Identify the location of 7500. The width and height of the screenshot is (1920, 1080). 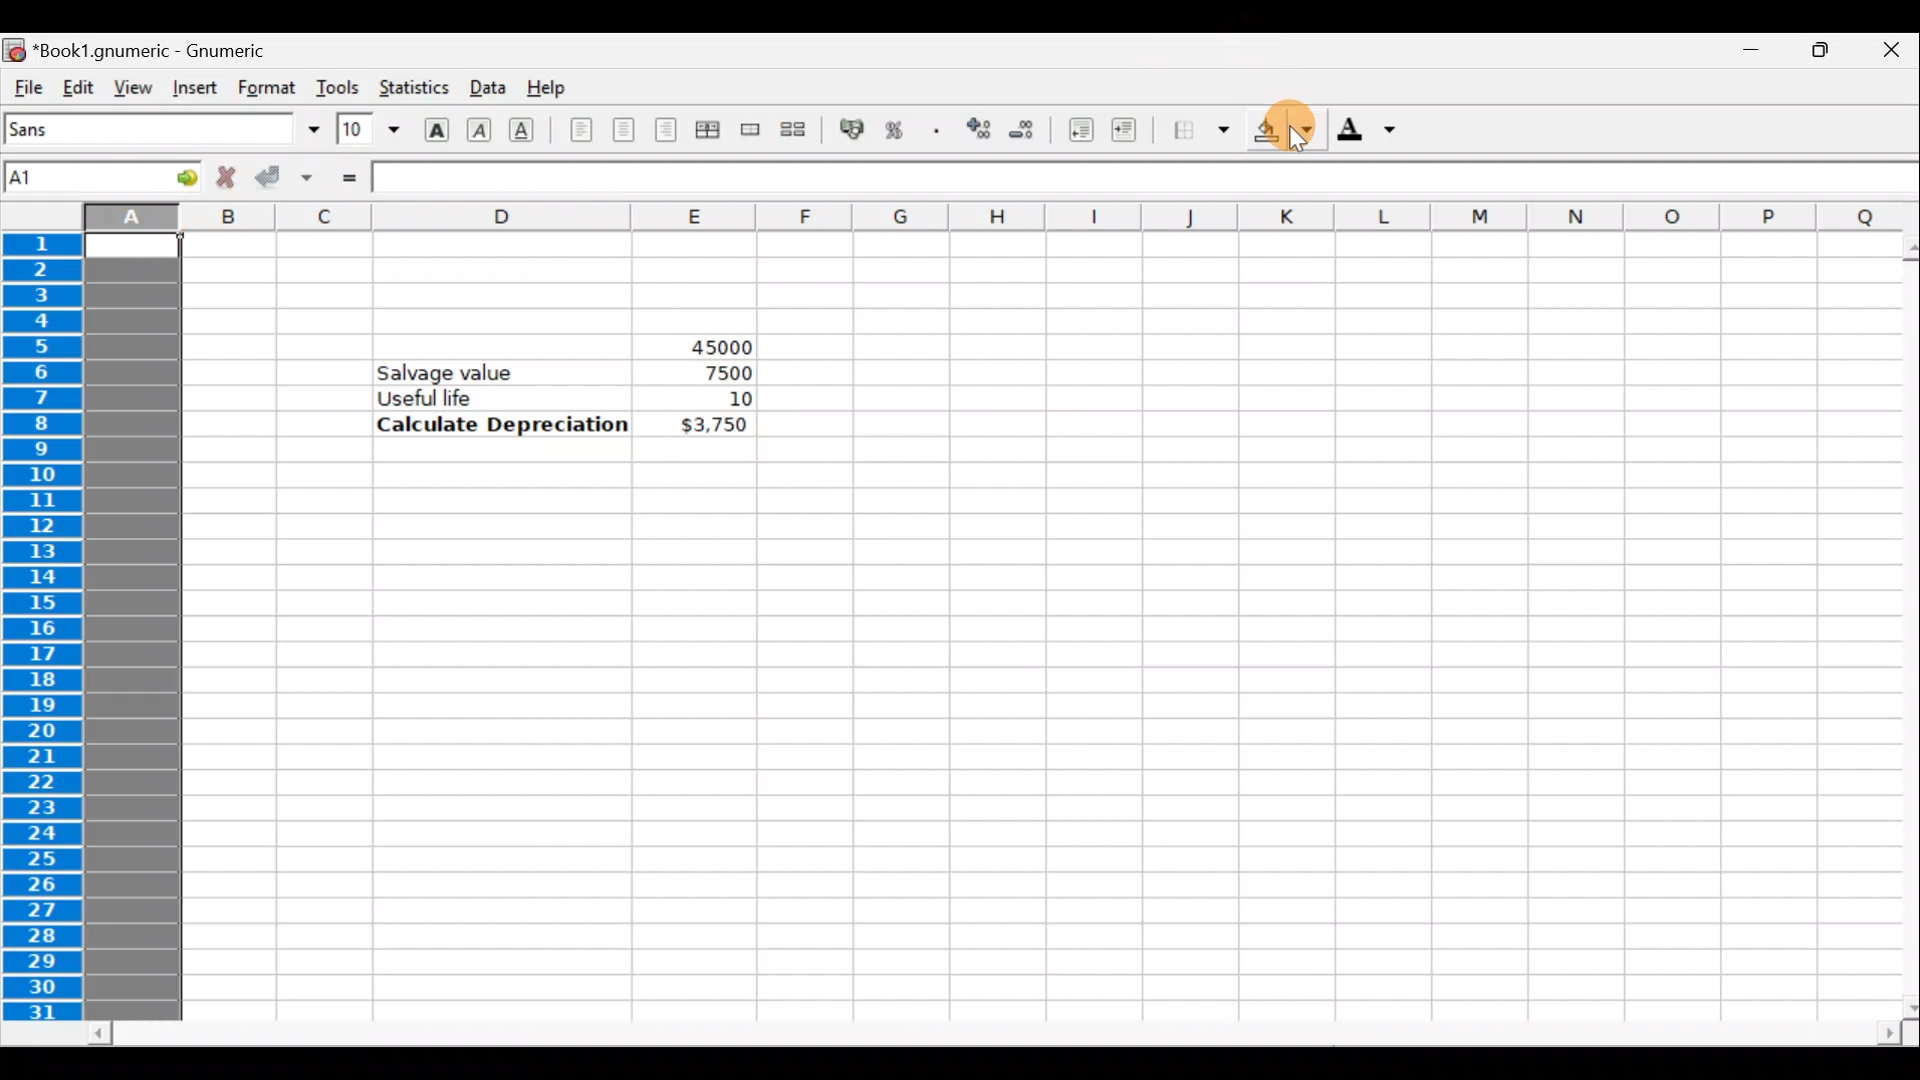
(722, 373).